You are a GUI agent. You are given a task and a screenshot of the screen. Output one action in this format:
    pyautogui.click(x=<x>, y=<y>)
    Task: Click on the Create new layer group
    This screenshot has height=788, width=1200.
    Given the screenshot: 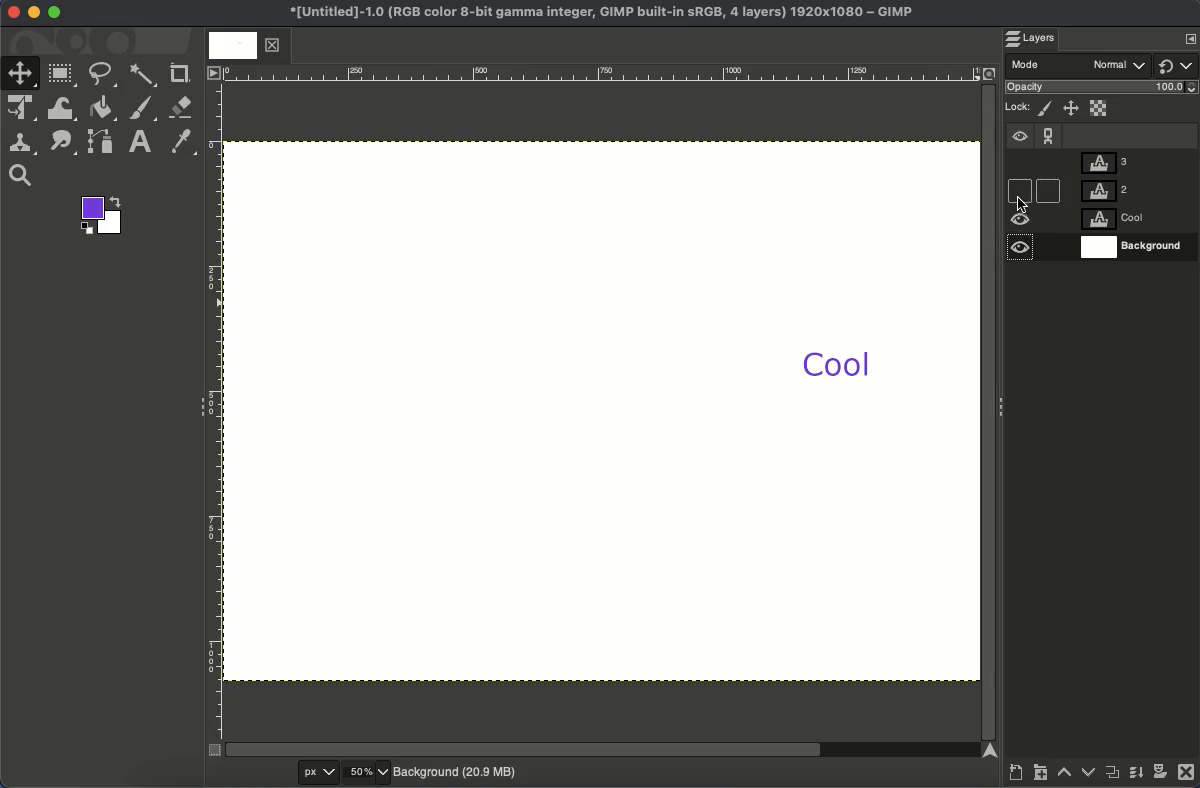 What is the action you would take?
    pyautogui.click(x=1041, y=776)
    